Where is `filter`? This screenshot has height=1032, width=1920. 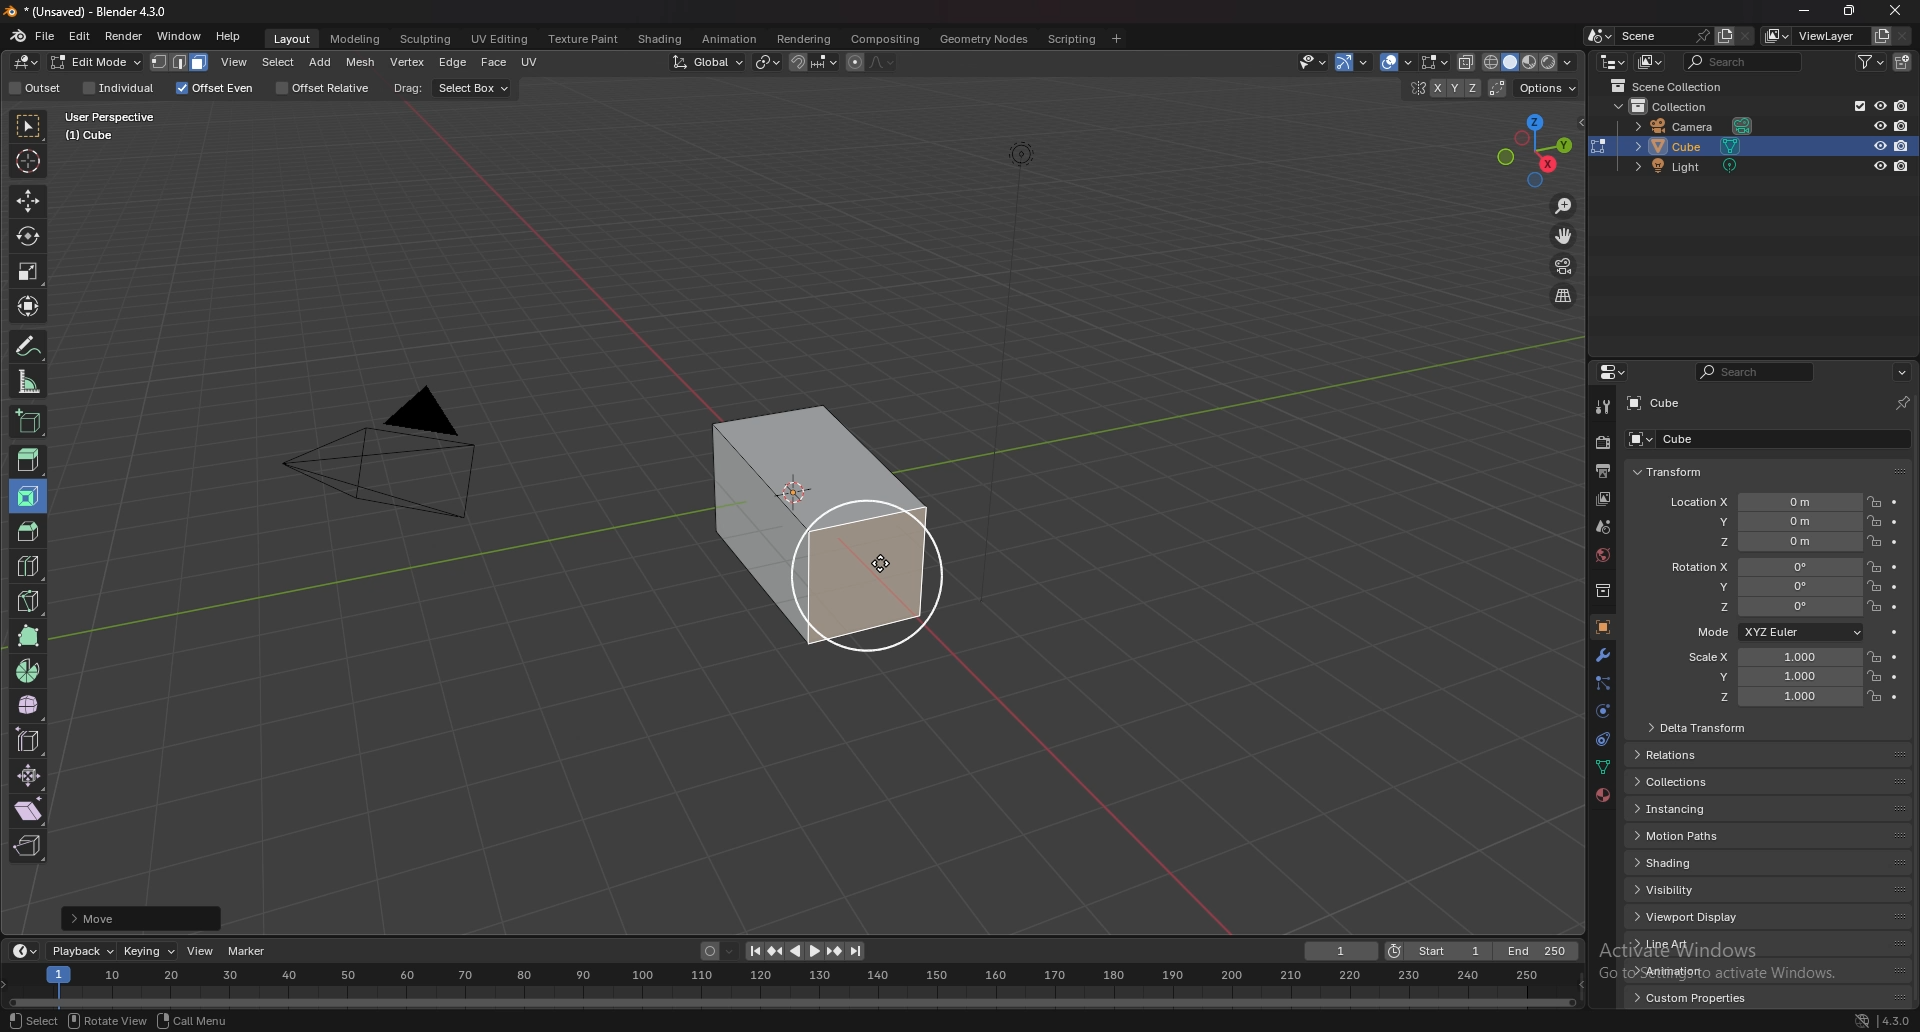
filter is located at coordinates (1869, 62).